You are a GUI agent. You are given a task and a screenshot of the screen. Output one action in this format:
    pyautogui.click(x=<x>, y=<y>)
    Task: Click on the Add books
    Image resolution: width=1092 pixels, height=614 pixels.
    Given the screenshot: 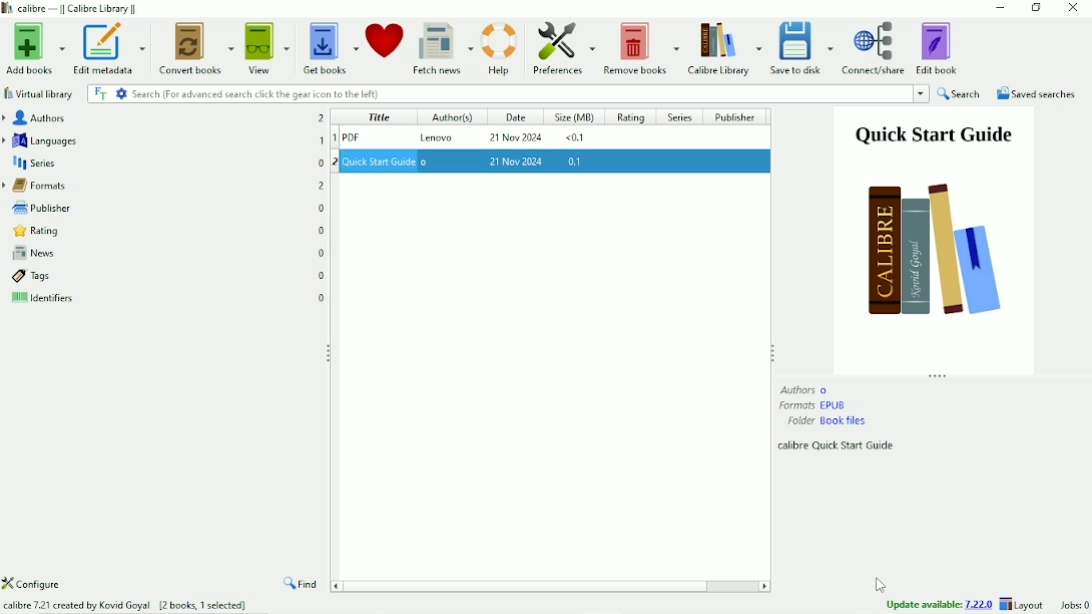 What is the action you would take?
    pyautogui.click(x=33, y=49)
    